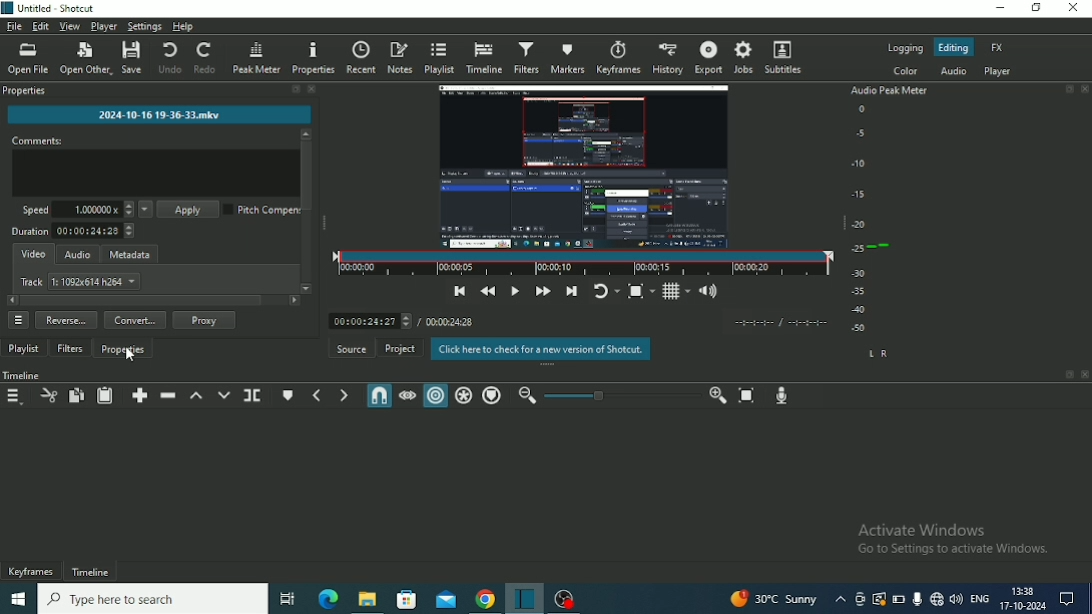 Image resolution: width=1092 pixels, height=614 pixels. What do you see at coordinates (746, 397) in the screenshot?
I see `Zoom timeline to fit` at bounding box center [746, 397].